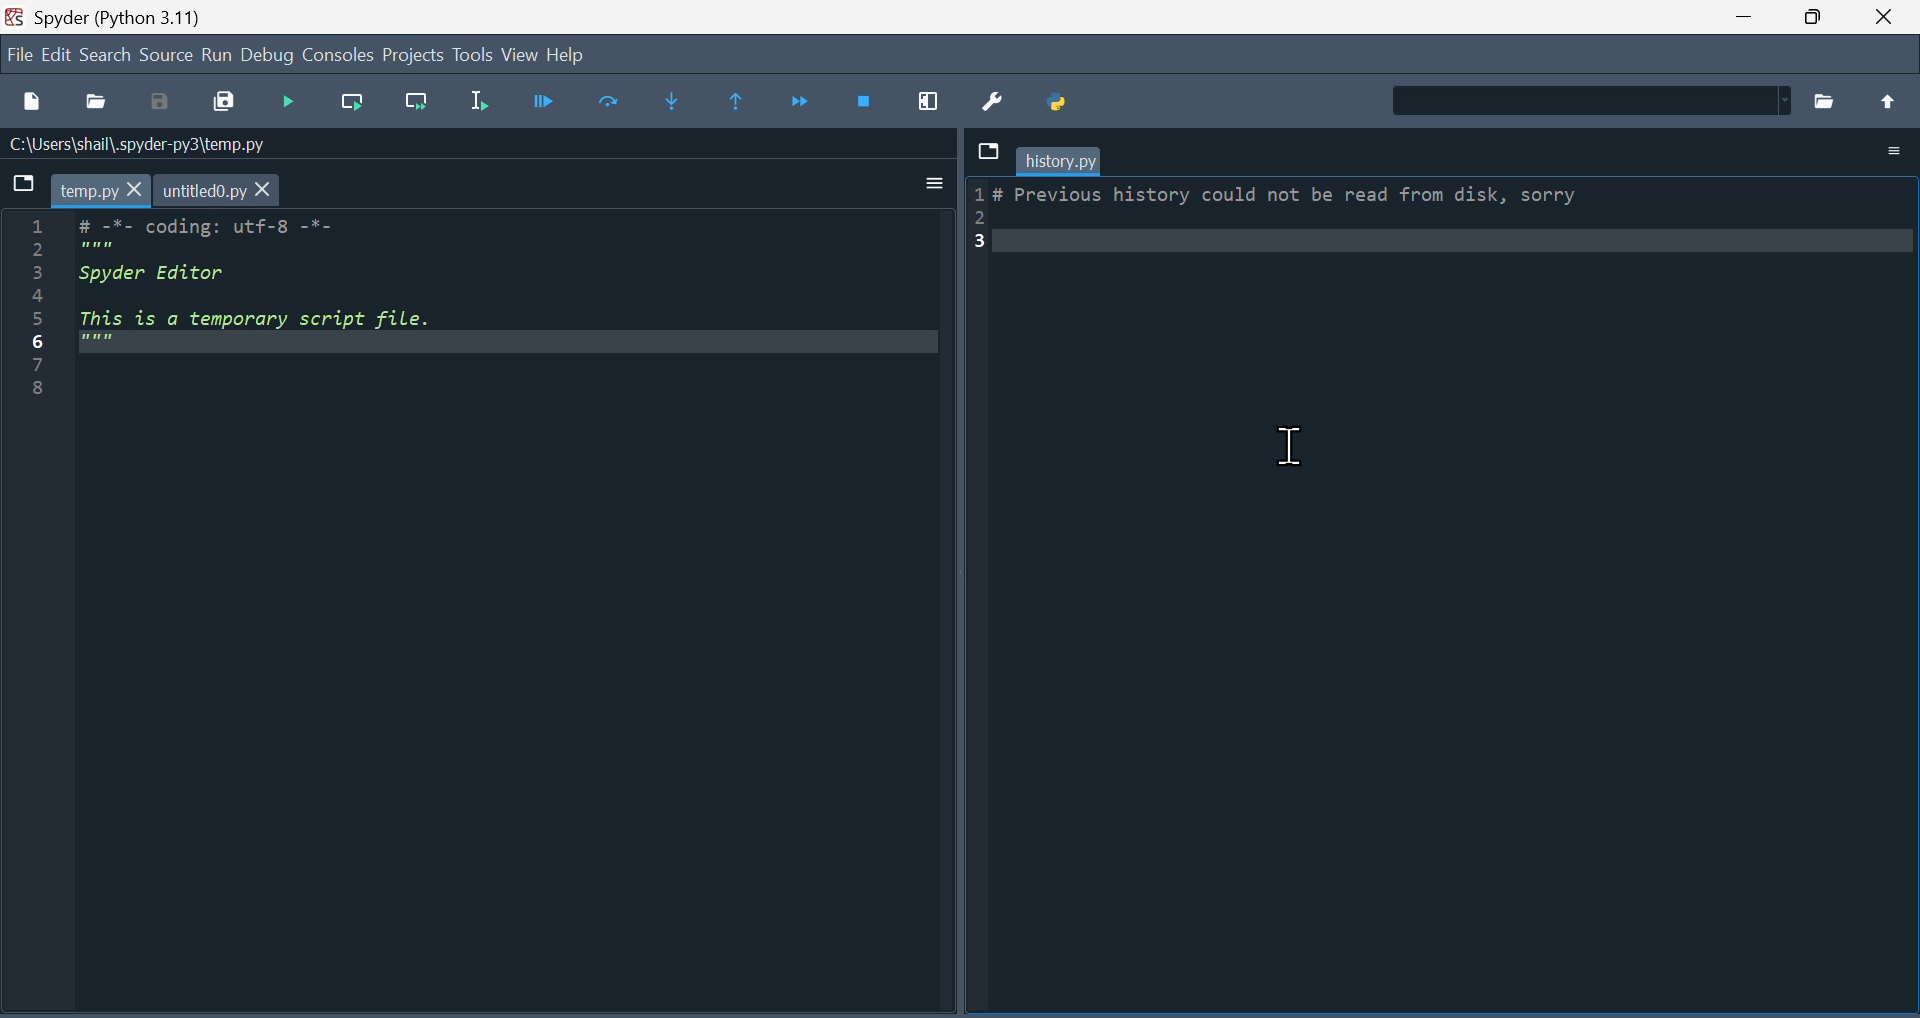  I want to click on Spyder logo, so click(12, 16).